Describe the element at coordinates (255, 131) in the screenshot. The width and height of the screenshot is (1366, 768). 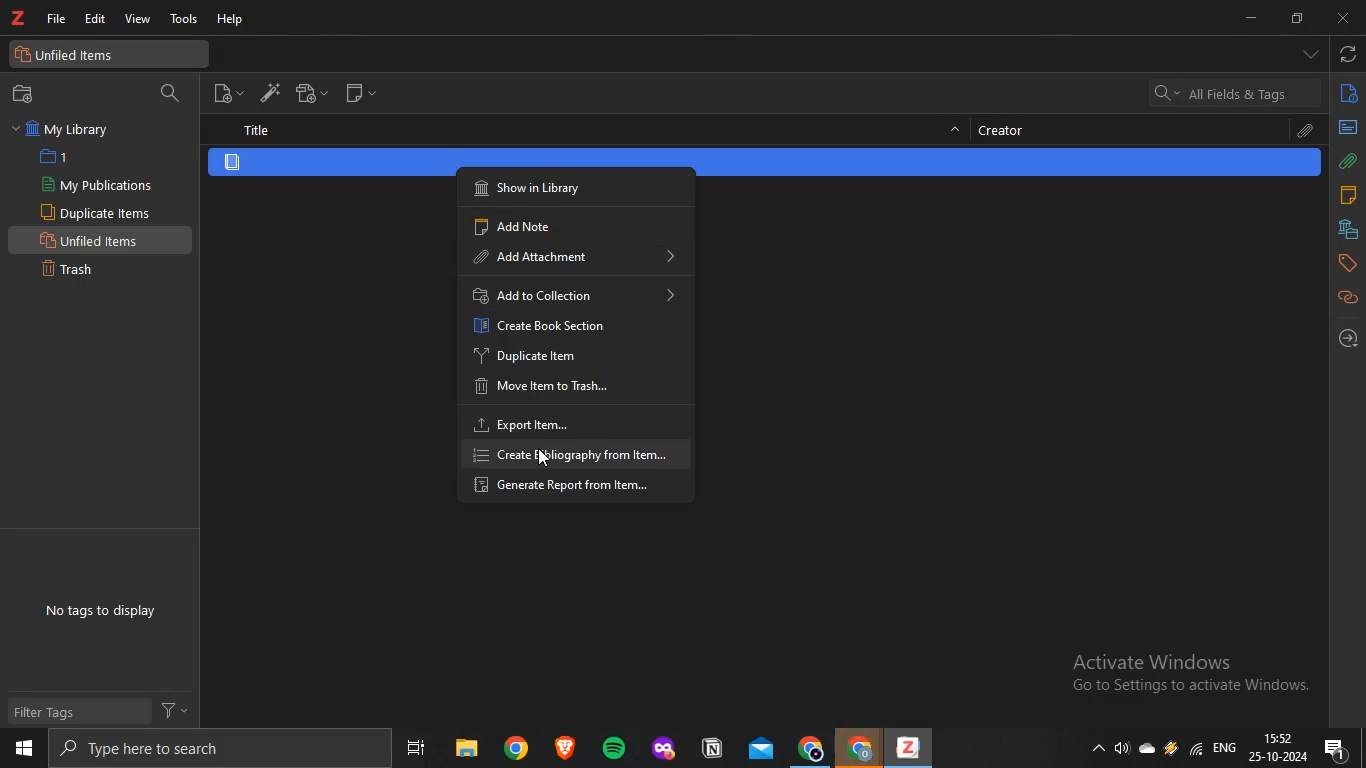
I see `title` at that location.